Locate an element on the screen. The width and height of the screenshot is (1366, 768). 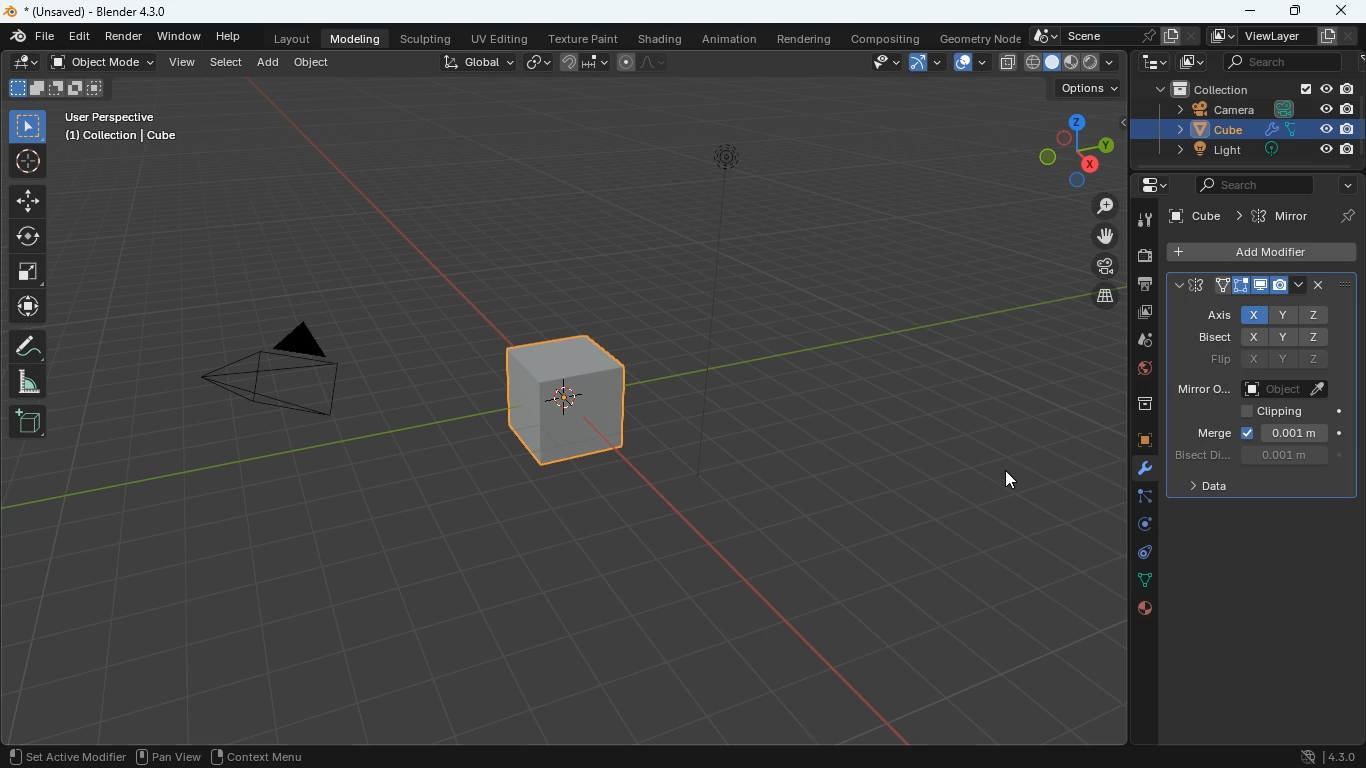
lines is located at coordinates (1135, 580).